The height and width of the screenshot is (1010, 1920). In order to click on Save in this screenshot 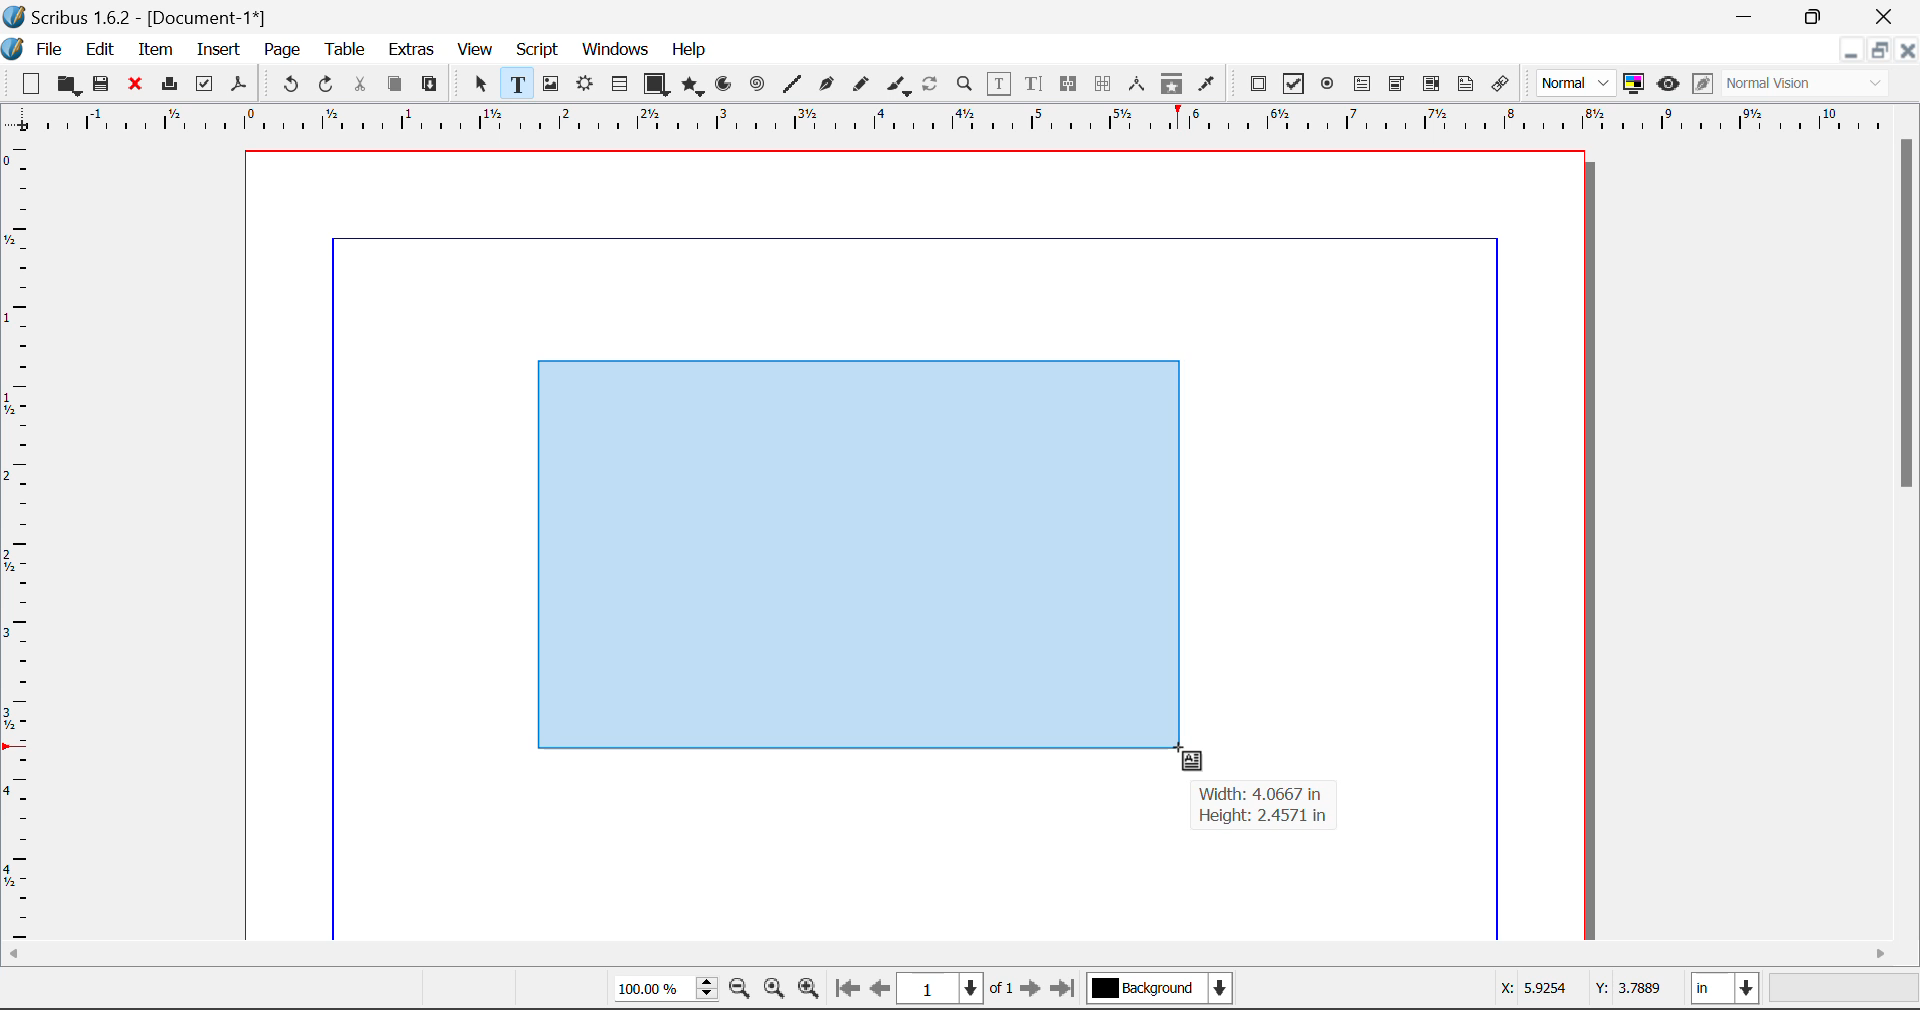, I will do `click(103, 84)`.